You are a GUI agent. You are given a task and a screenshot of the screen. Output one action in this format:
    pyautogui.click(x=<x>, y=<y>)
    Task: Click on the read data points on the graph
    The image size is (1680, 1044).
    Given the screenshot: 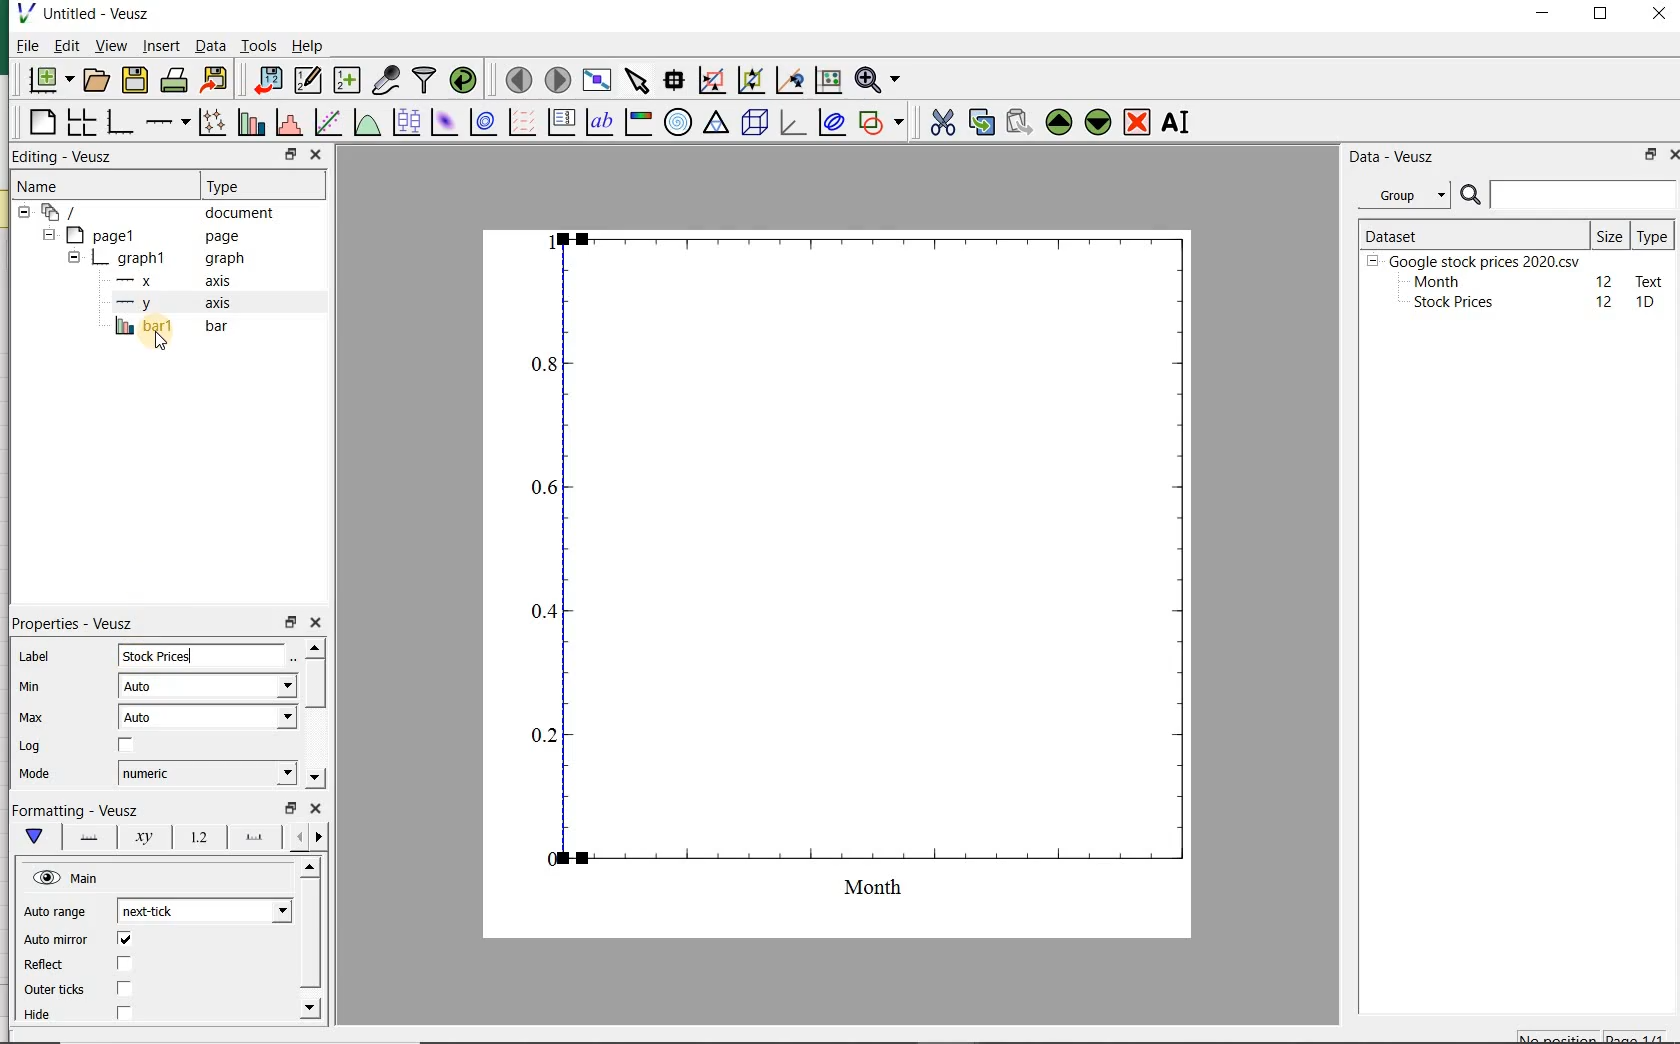 What is the action you would take?
    pyautogui.click(x=672, y=81)
    